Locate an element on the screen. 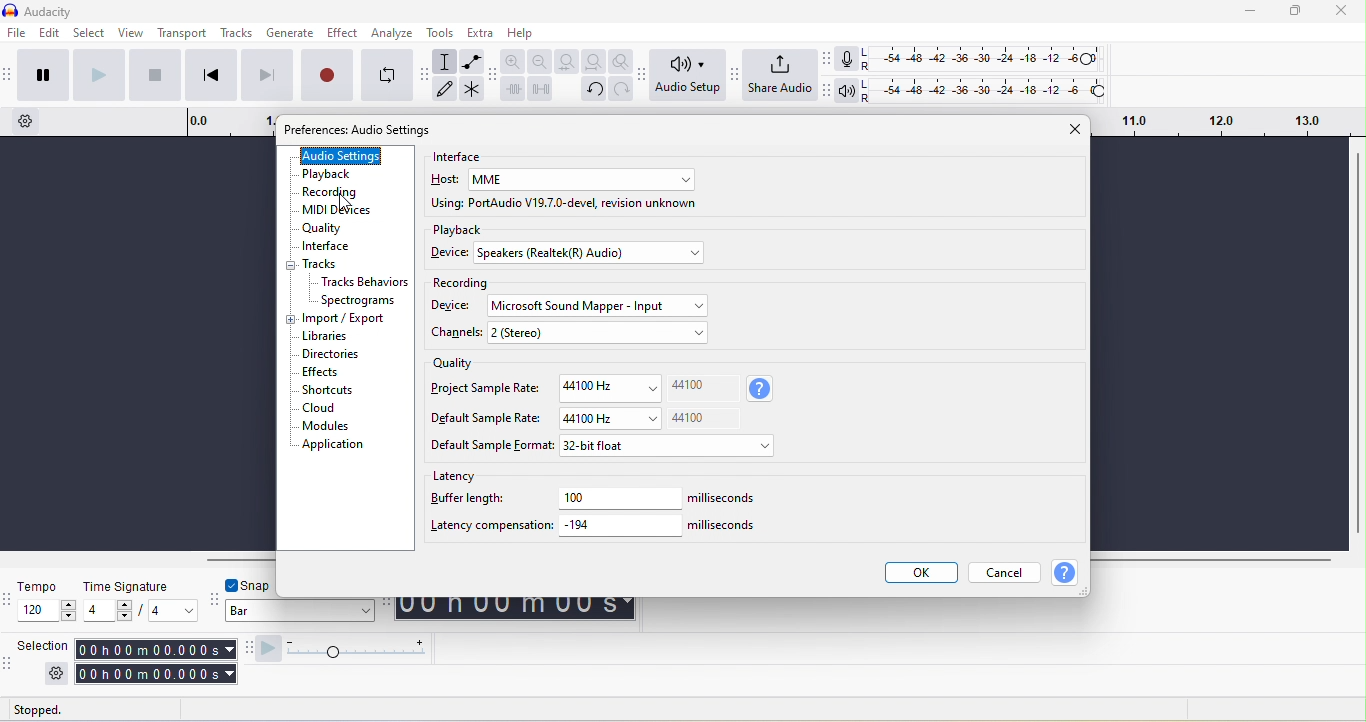  zoom in is located at coordinates (513, 63).